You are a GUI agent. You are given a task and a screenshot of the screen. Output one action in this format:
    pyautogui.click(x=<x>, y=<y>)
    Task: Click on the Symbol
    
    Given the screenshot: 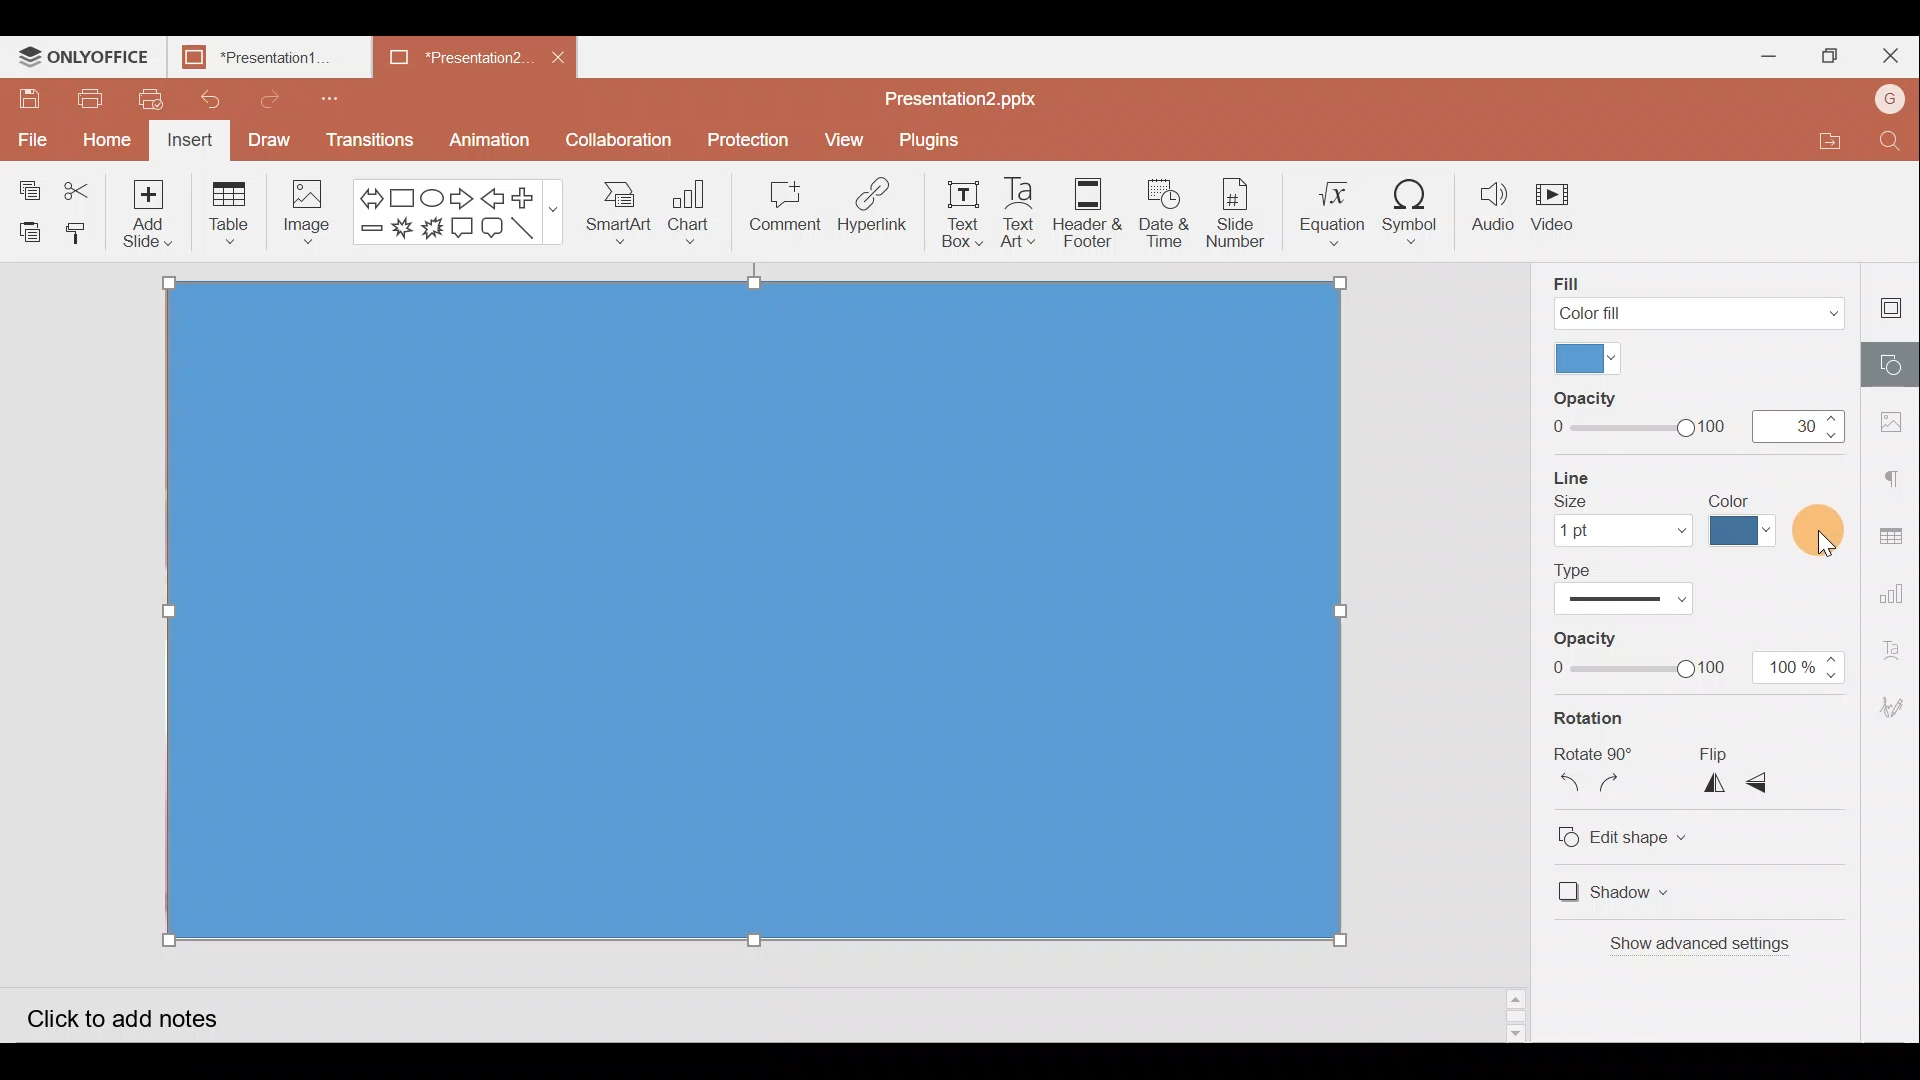 What is the action you would take?
    pyautogui.click(x=1418, y=211)
    